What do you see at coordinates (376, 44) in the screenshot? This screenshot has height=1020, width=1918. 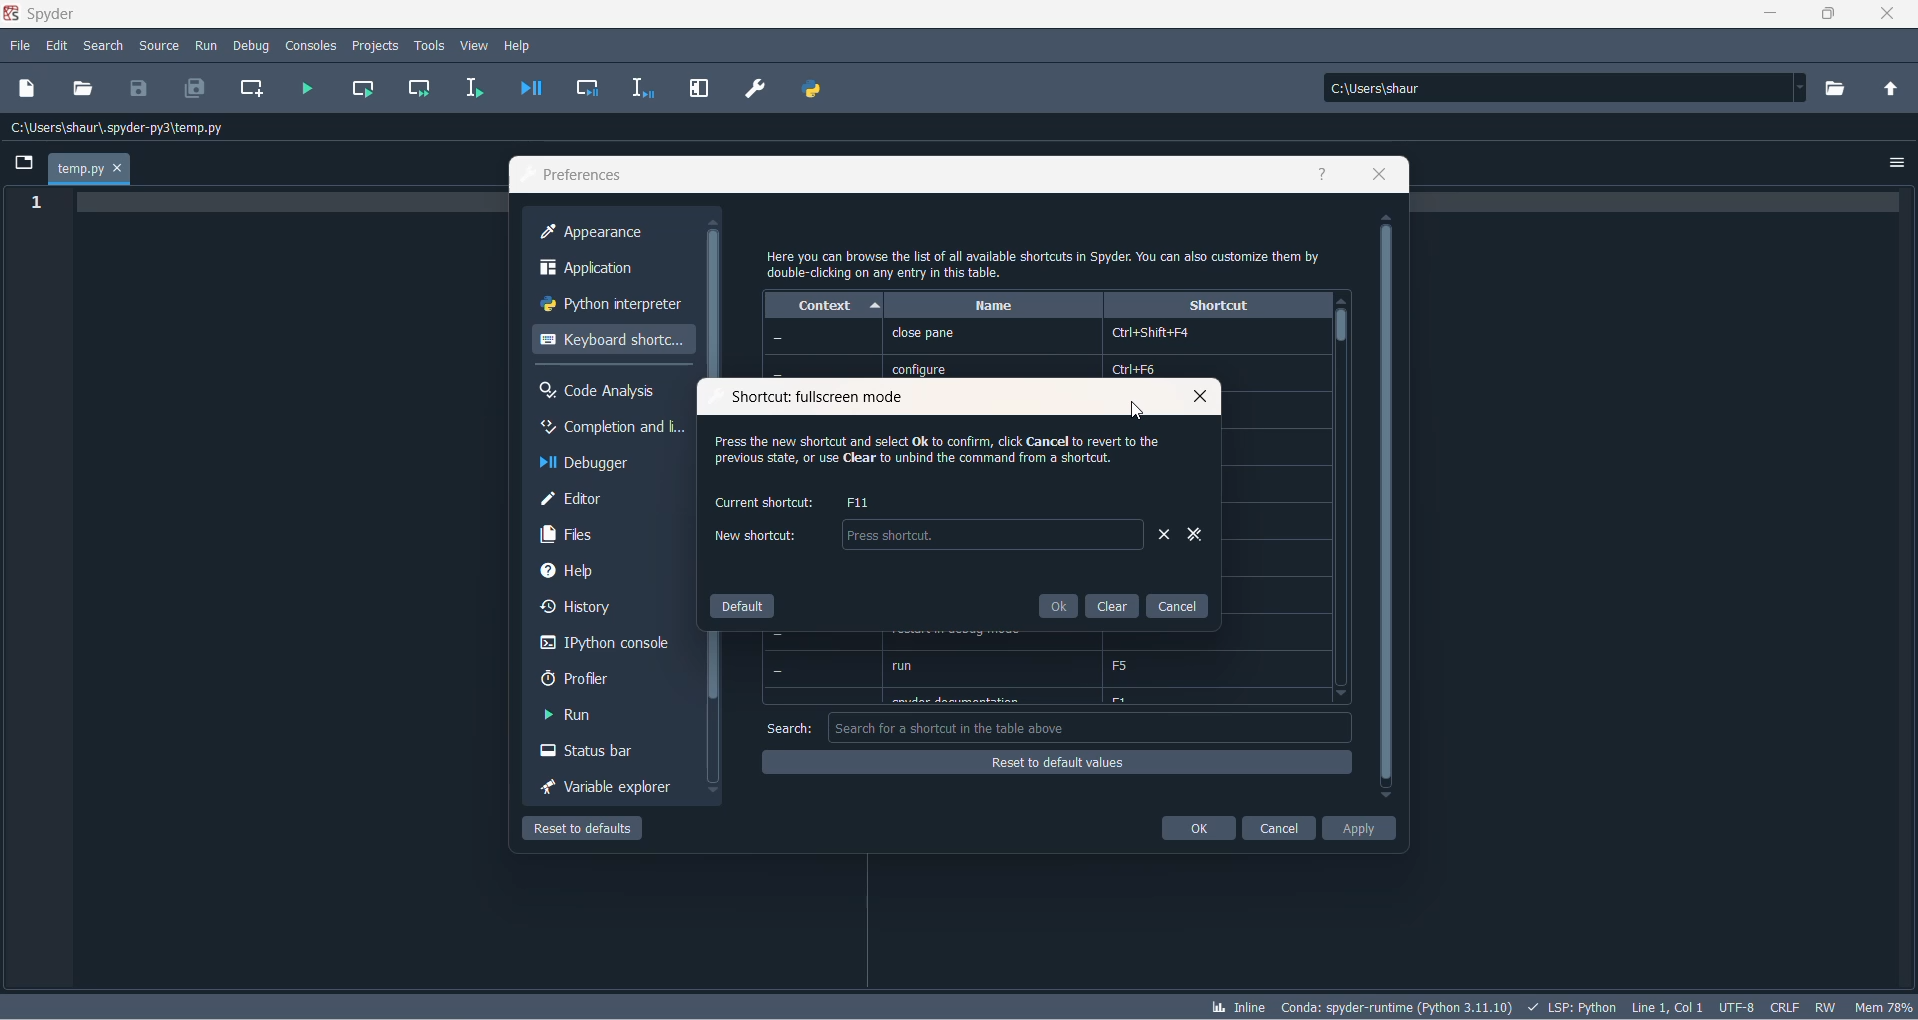 I see `projects` at bounding box center [376, 44].